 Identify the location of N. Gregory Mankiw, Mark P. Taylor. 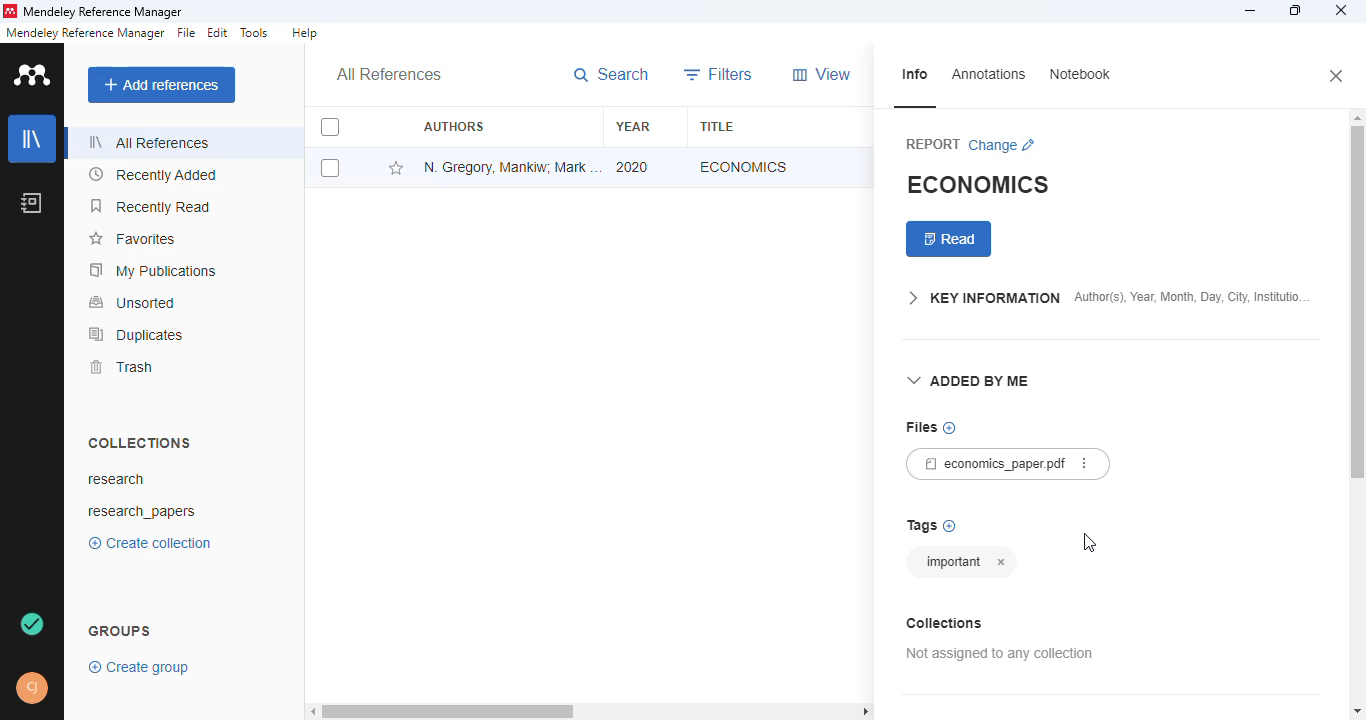
(513, 166).